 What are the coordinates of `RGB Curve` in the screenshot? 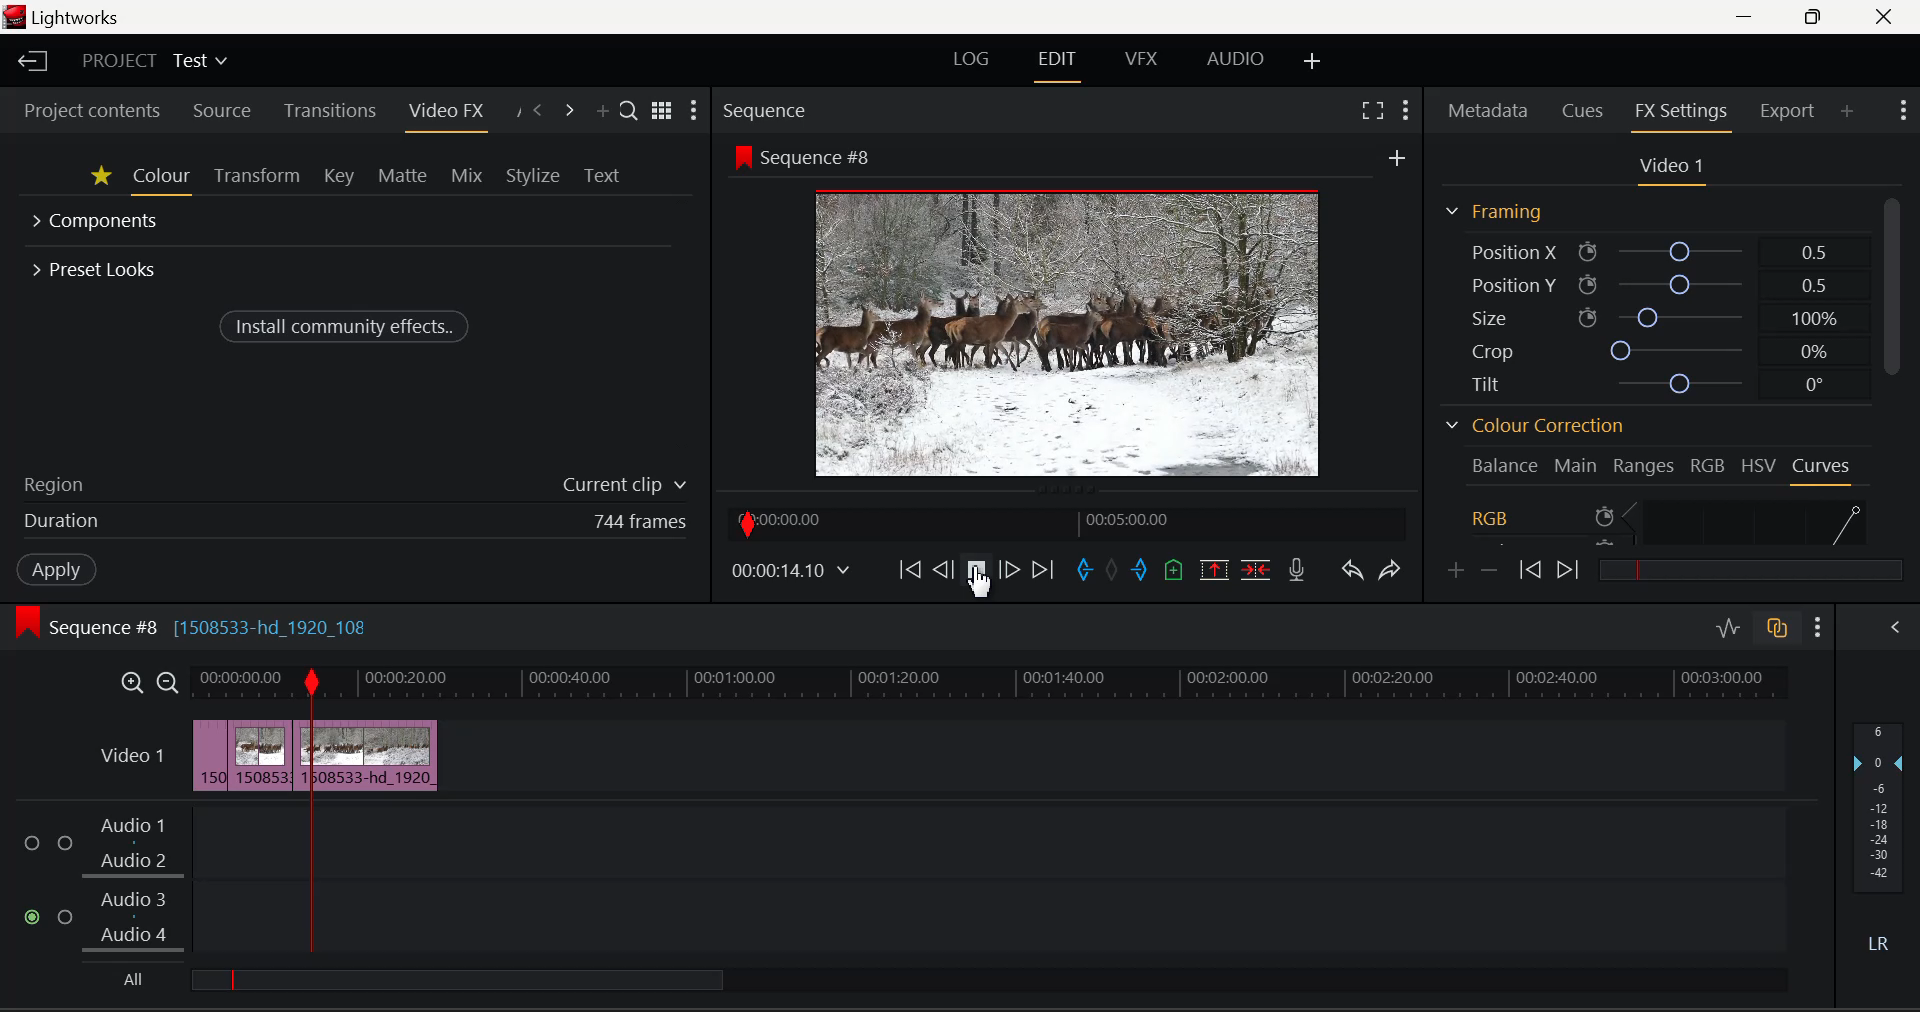 It's located at (1668, 520).